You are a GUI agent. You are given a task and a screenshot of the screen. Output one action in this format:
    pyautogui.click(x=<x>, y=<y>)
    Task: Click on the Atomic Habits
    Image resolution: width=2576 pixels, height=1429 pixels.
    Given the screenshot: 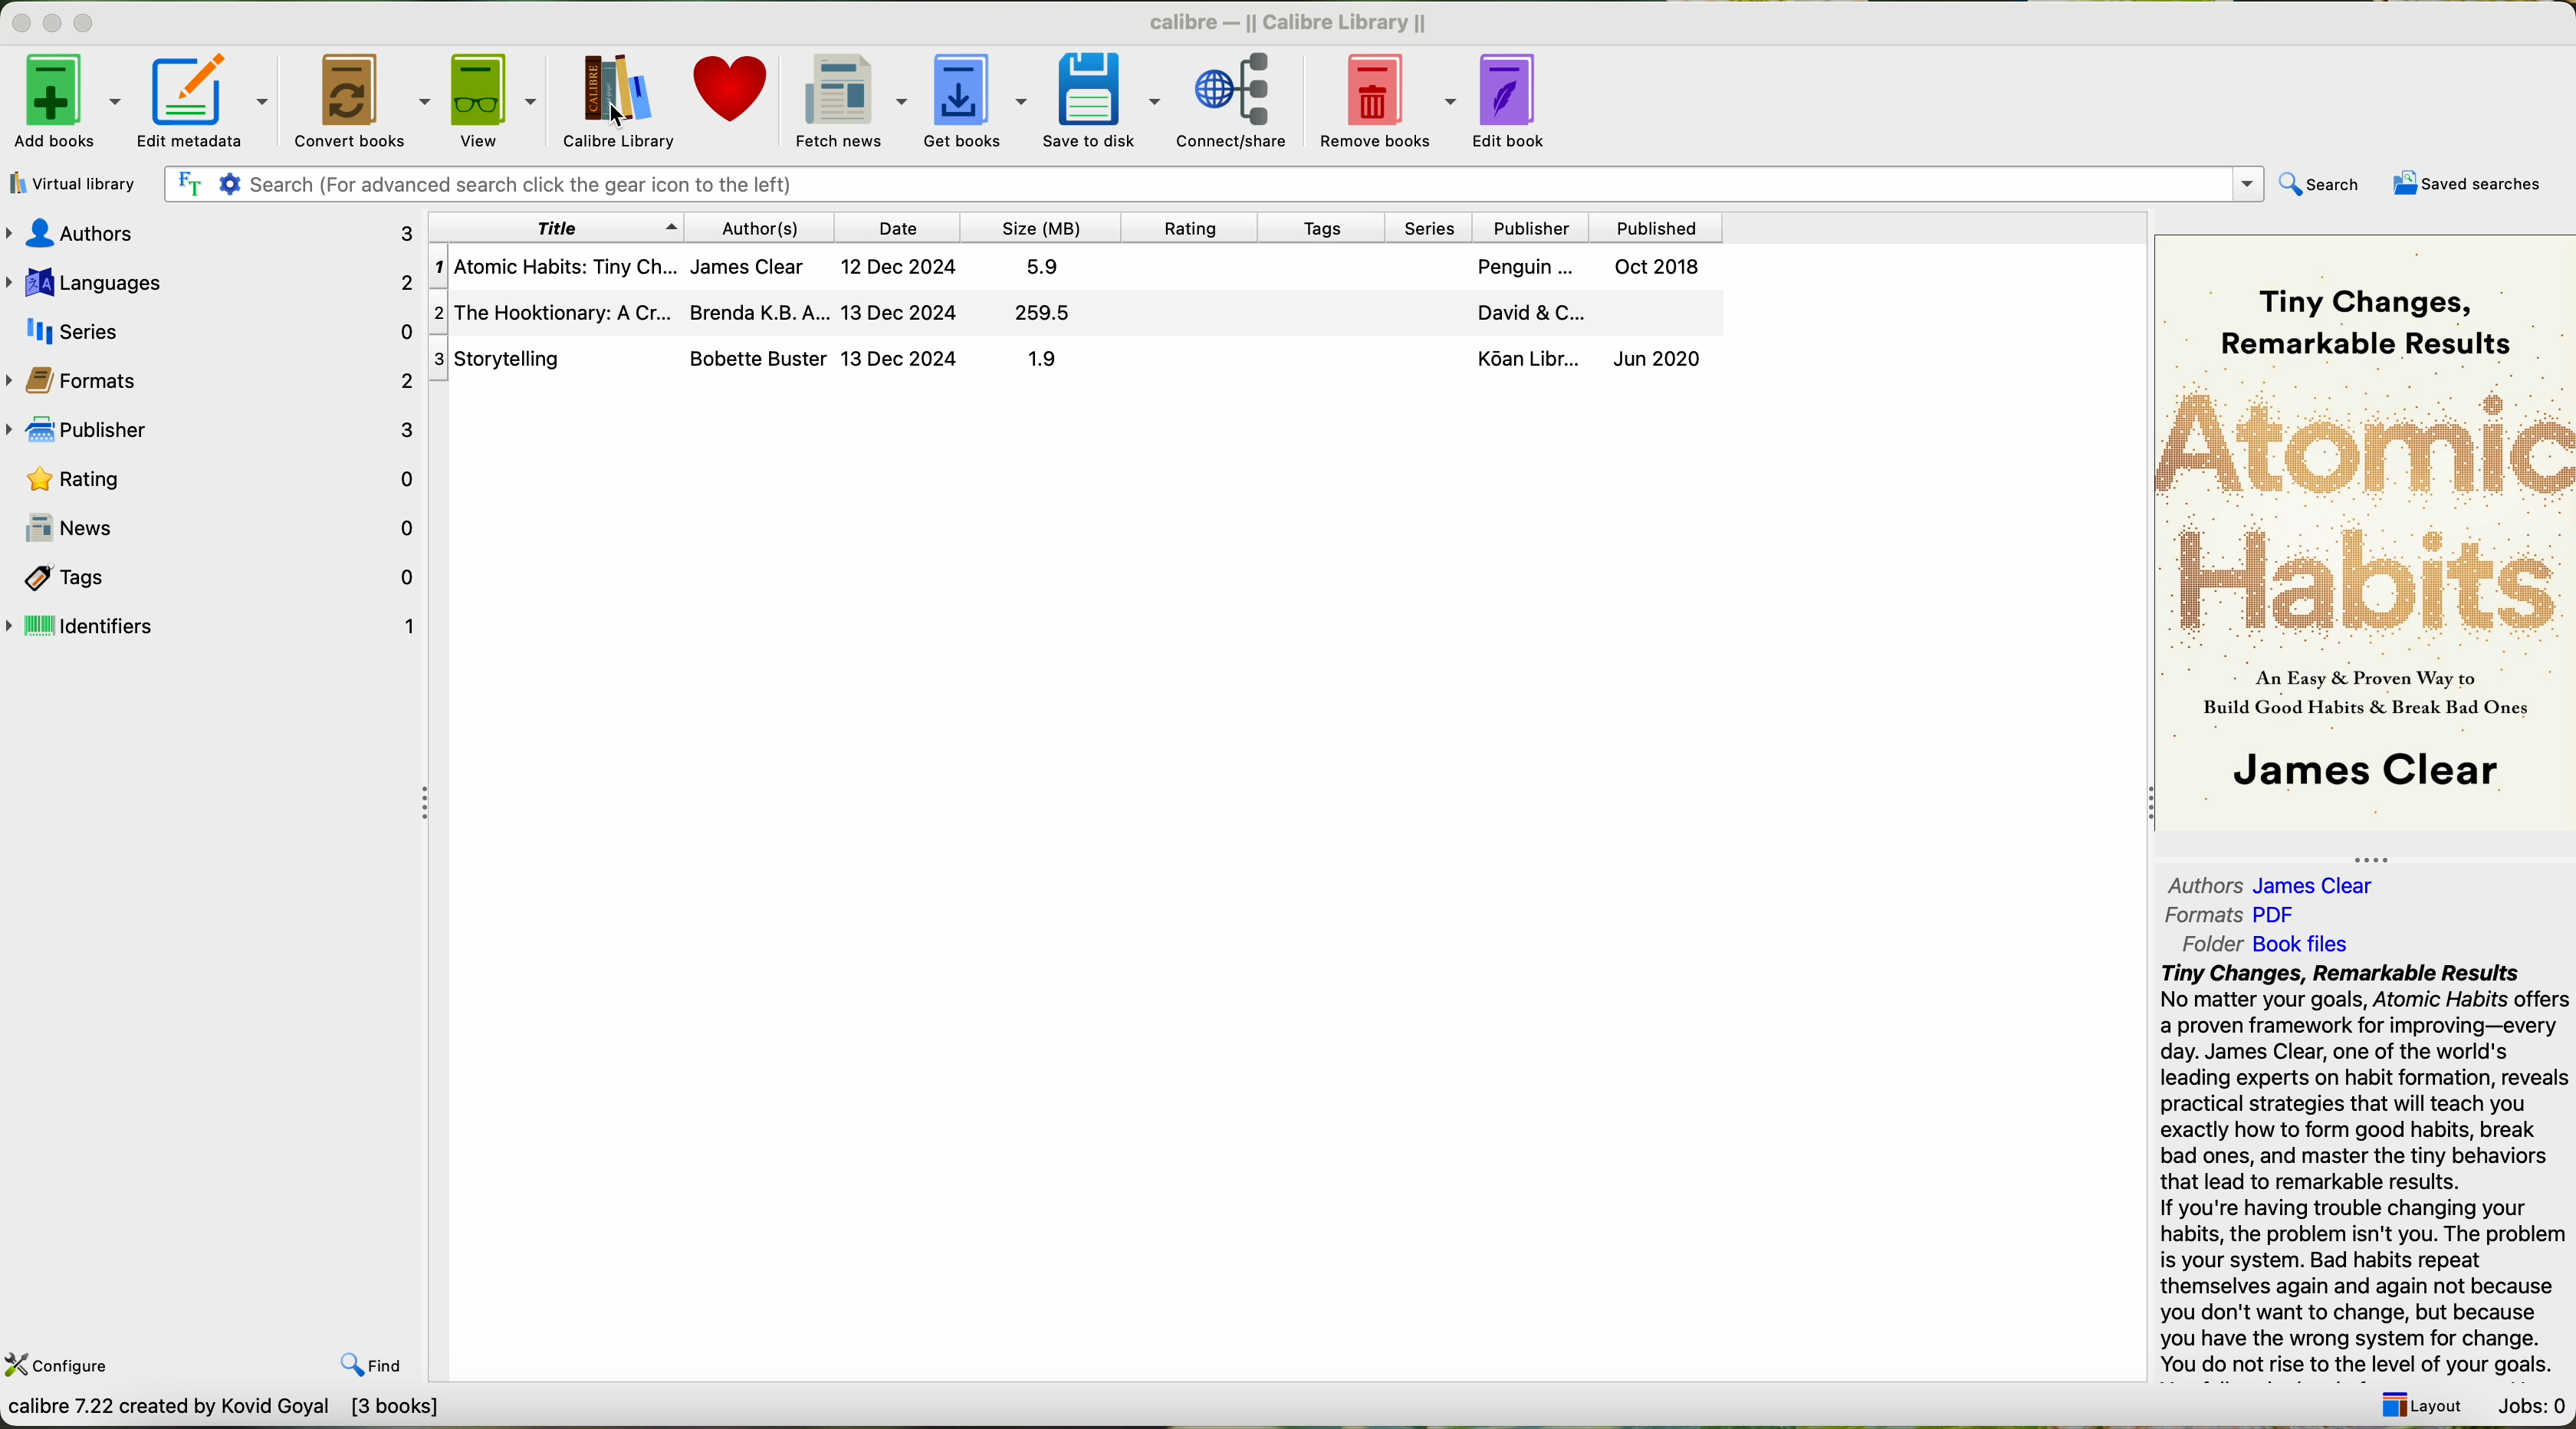 What is the action you would take?
    pyautogui.click(x=2365, y=512)
    